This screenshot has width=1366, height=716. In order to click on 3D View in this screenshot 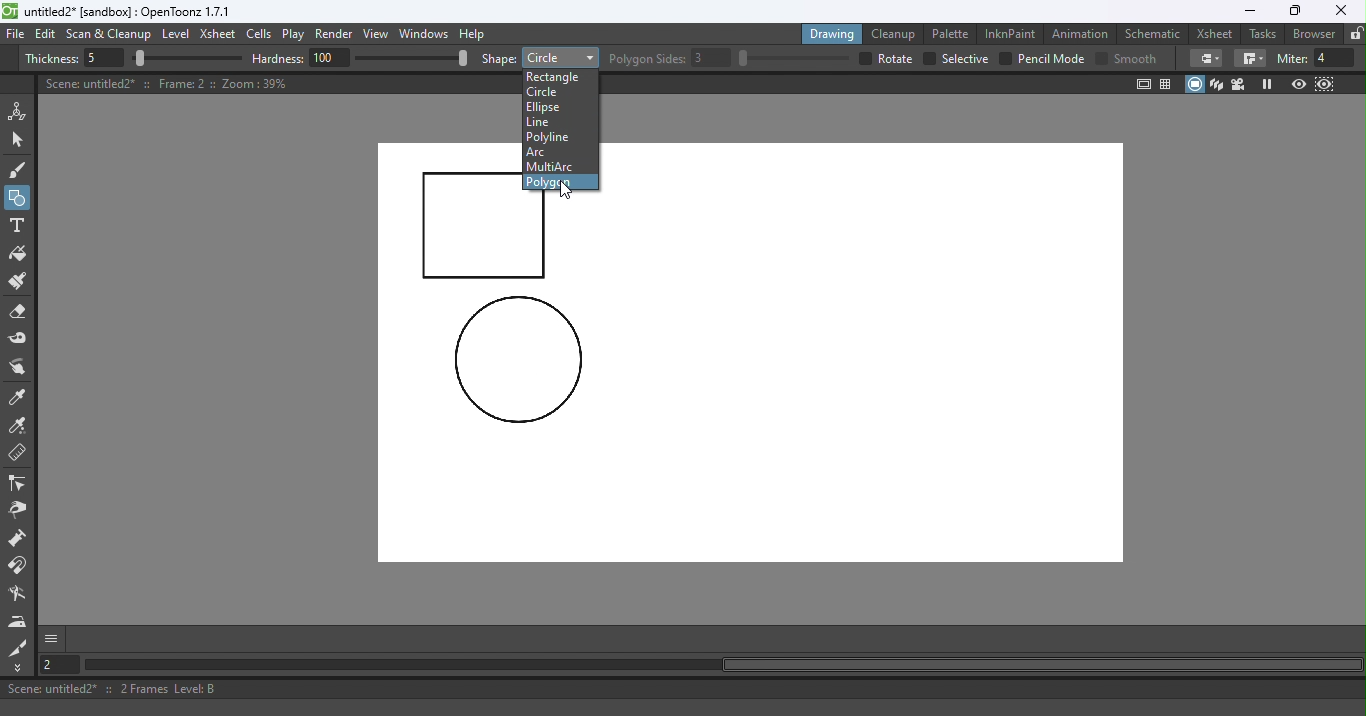, I will do `click(1218, 84)`.